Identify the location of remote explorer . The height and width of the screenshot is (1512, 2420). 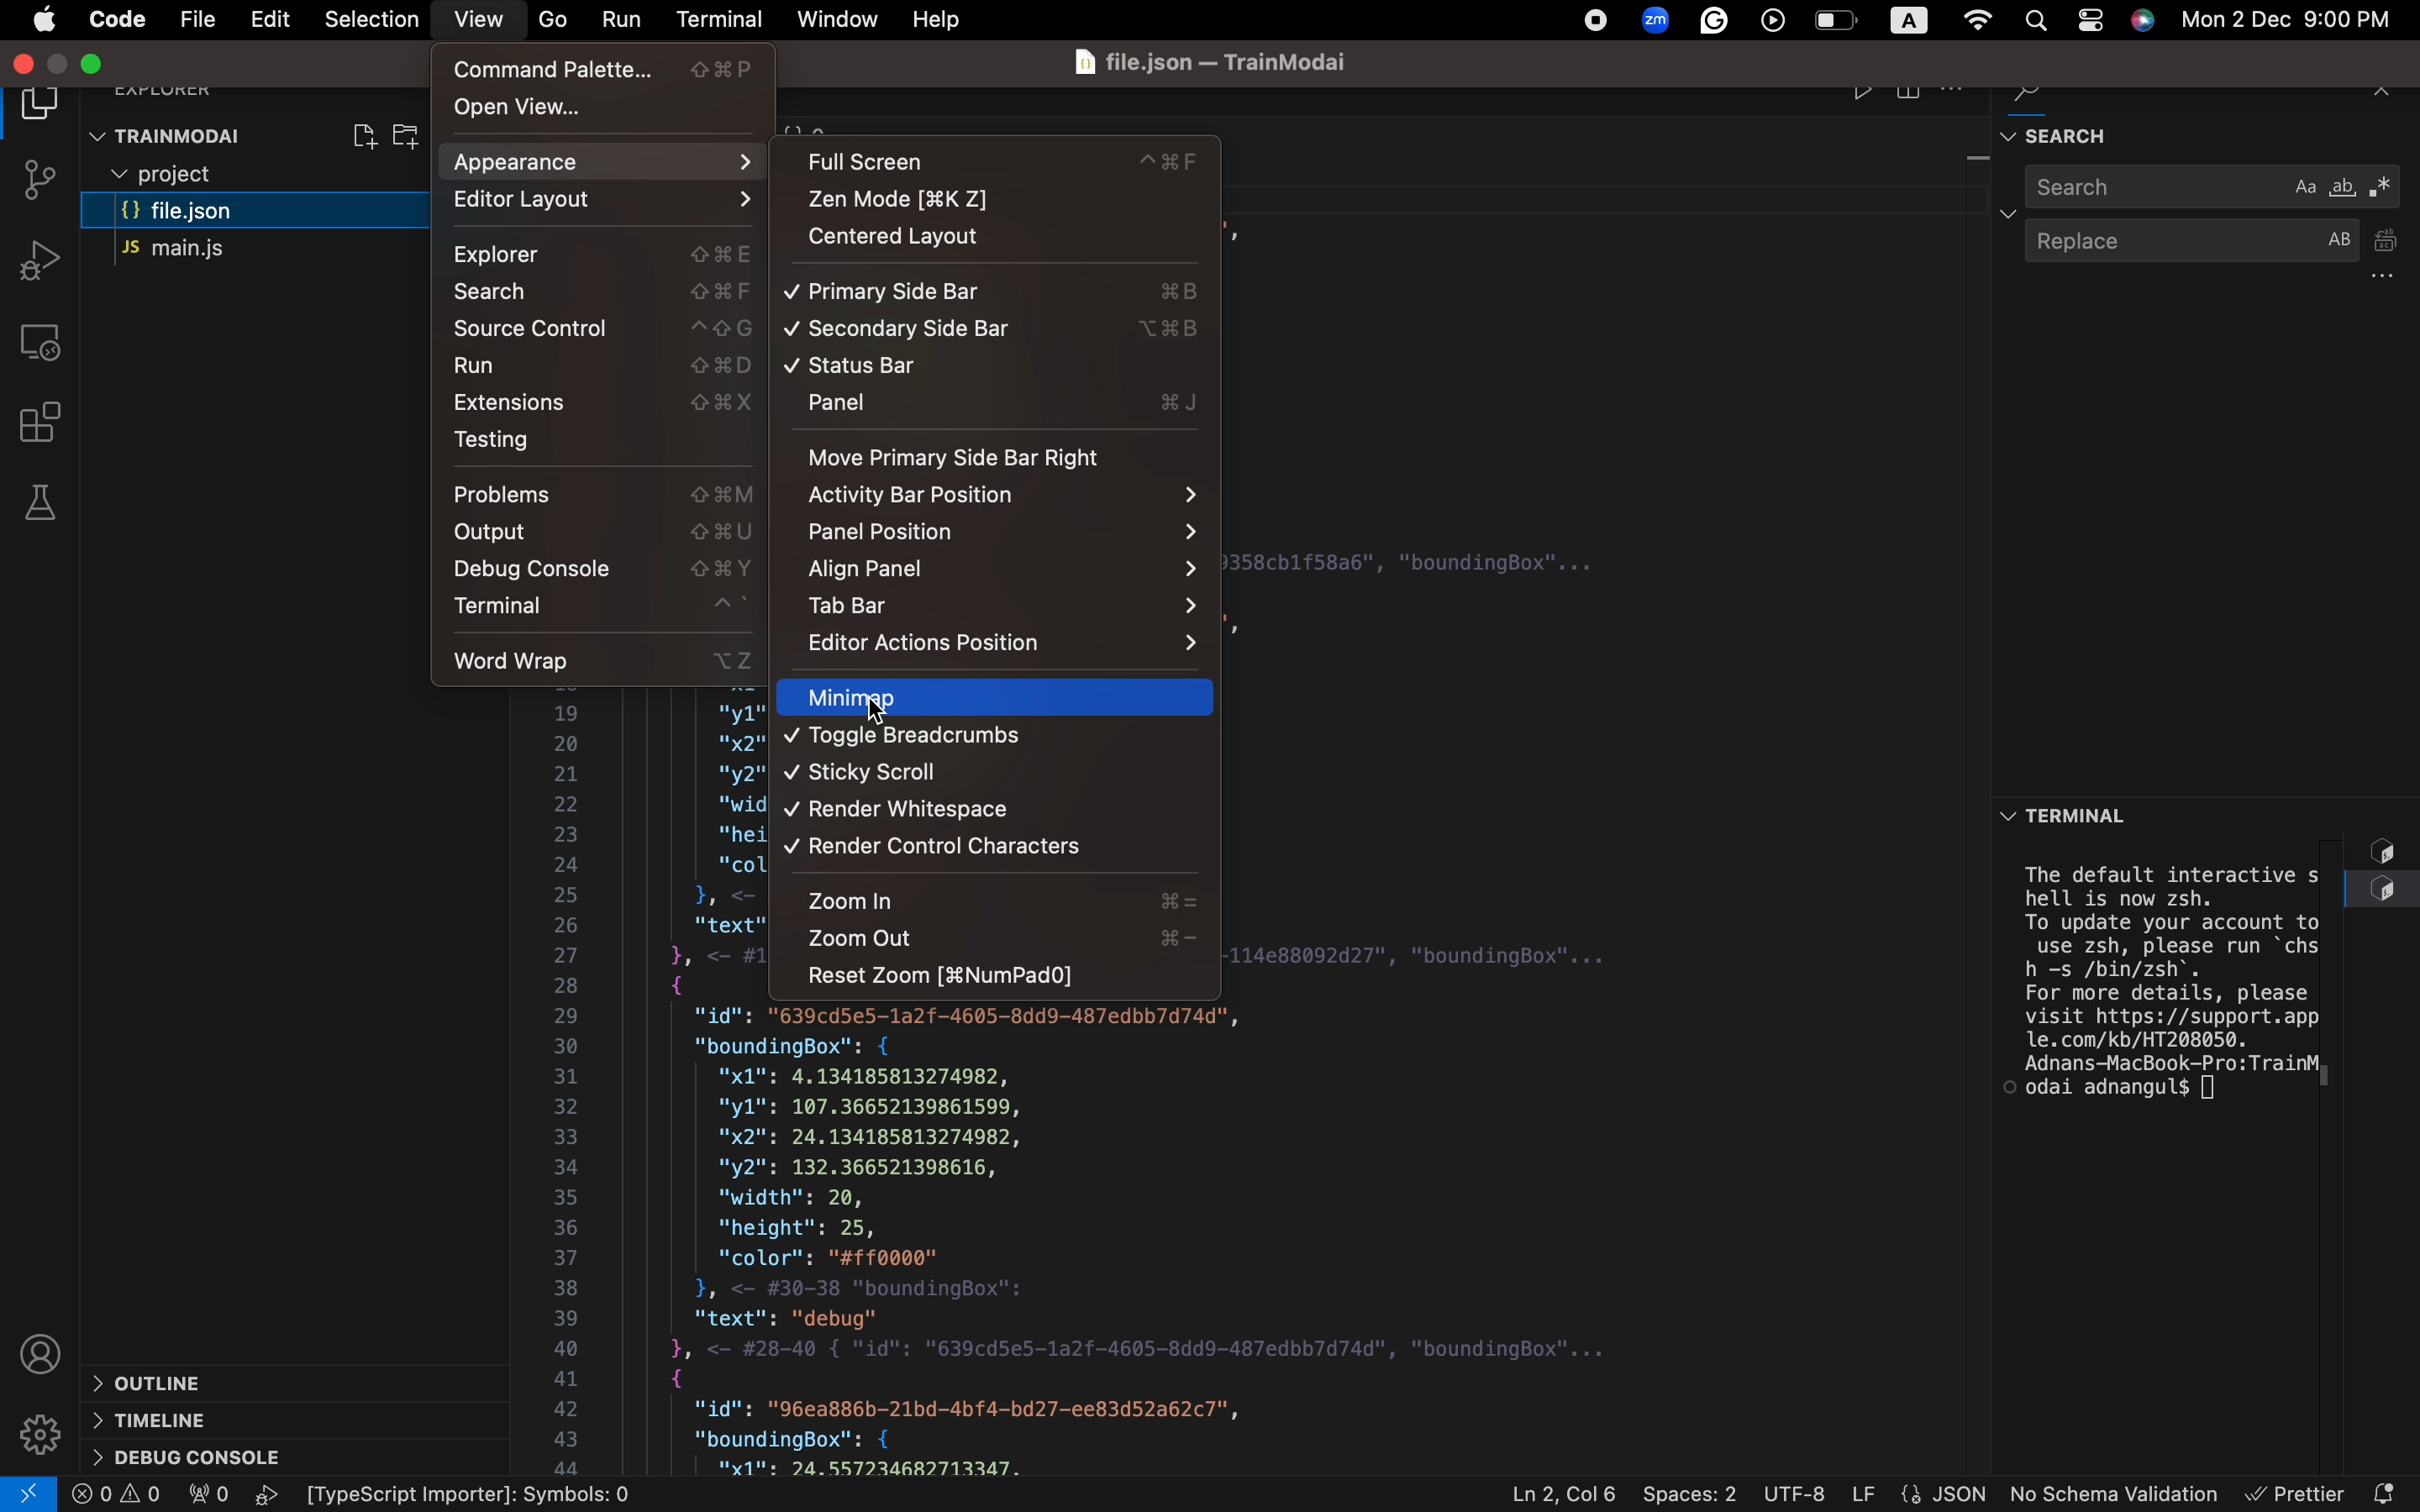
(44, 342).